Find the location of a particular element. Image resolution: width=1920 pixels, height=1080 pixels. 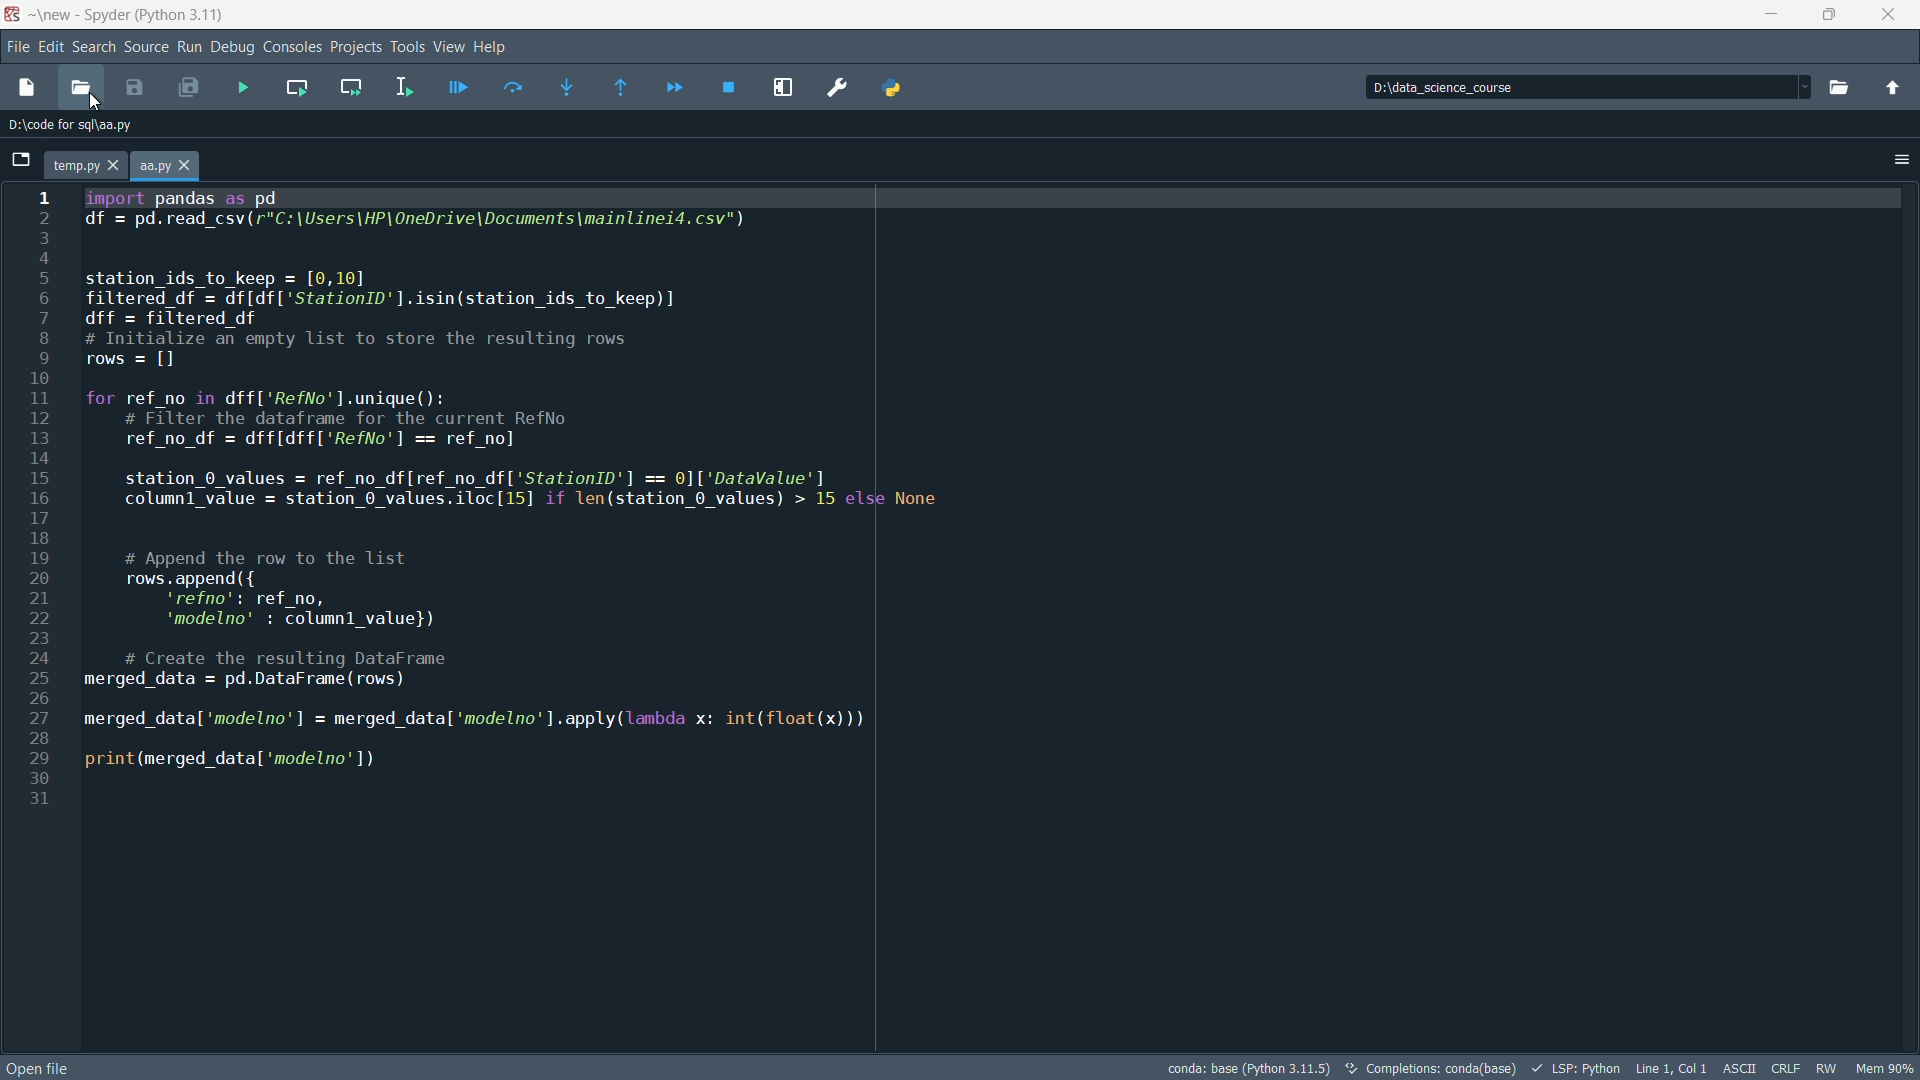

run current cell and go to the next one is located at coordinates (353, 88).